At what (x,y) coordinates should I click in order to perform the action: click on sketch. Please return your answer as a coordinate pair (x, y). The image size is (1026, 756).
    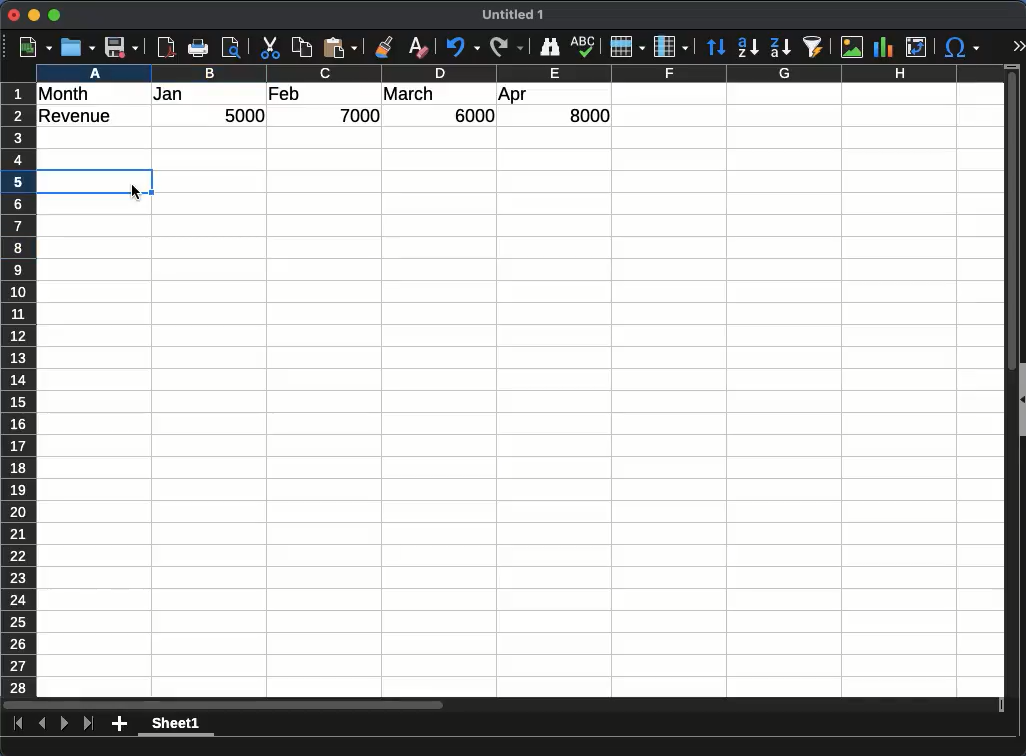
    Looking at the image, I should click on (583, 47).